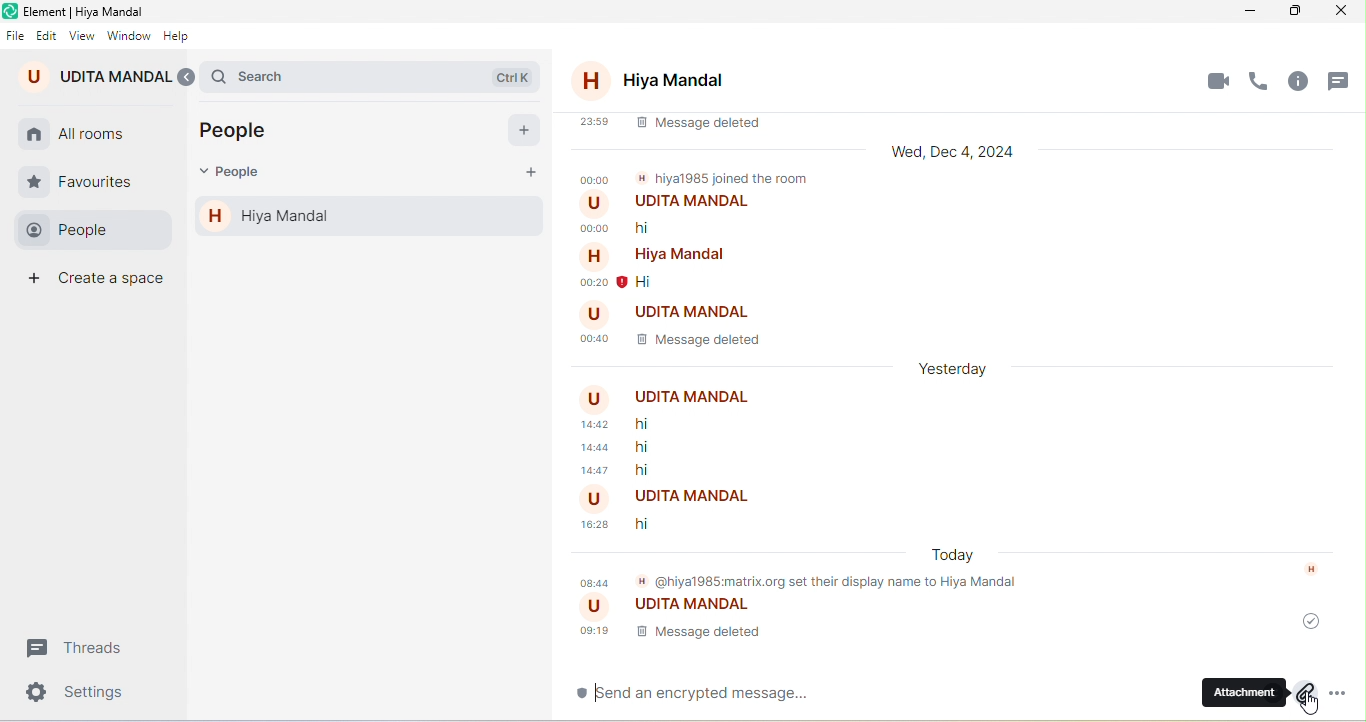 This screenshot has width=1366, height=722. Describe the element at coordinates (1344, 84) in the screenshot. I see `threads` at that location.